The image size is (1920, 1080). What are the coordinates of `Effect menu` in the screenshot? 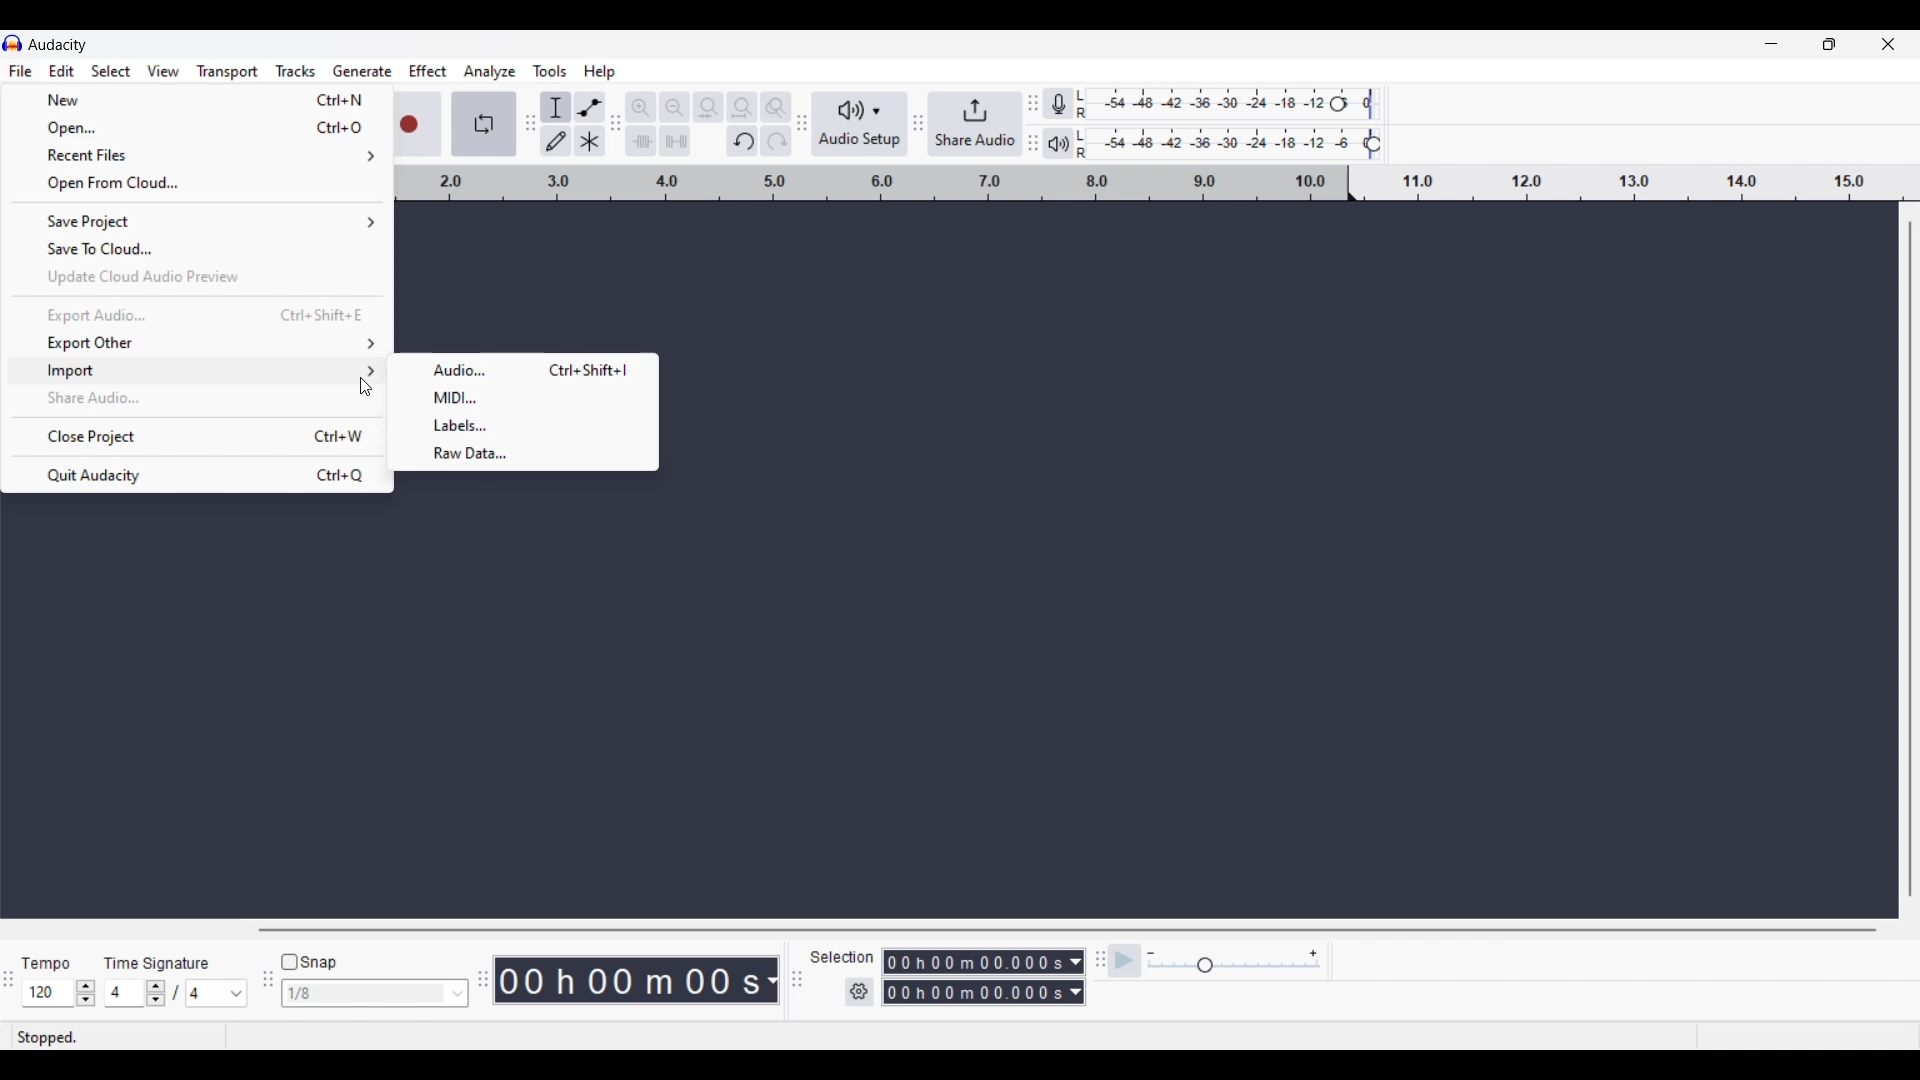 It's located at (428, 71).